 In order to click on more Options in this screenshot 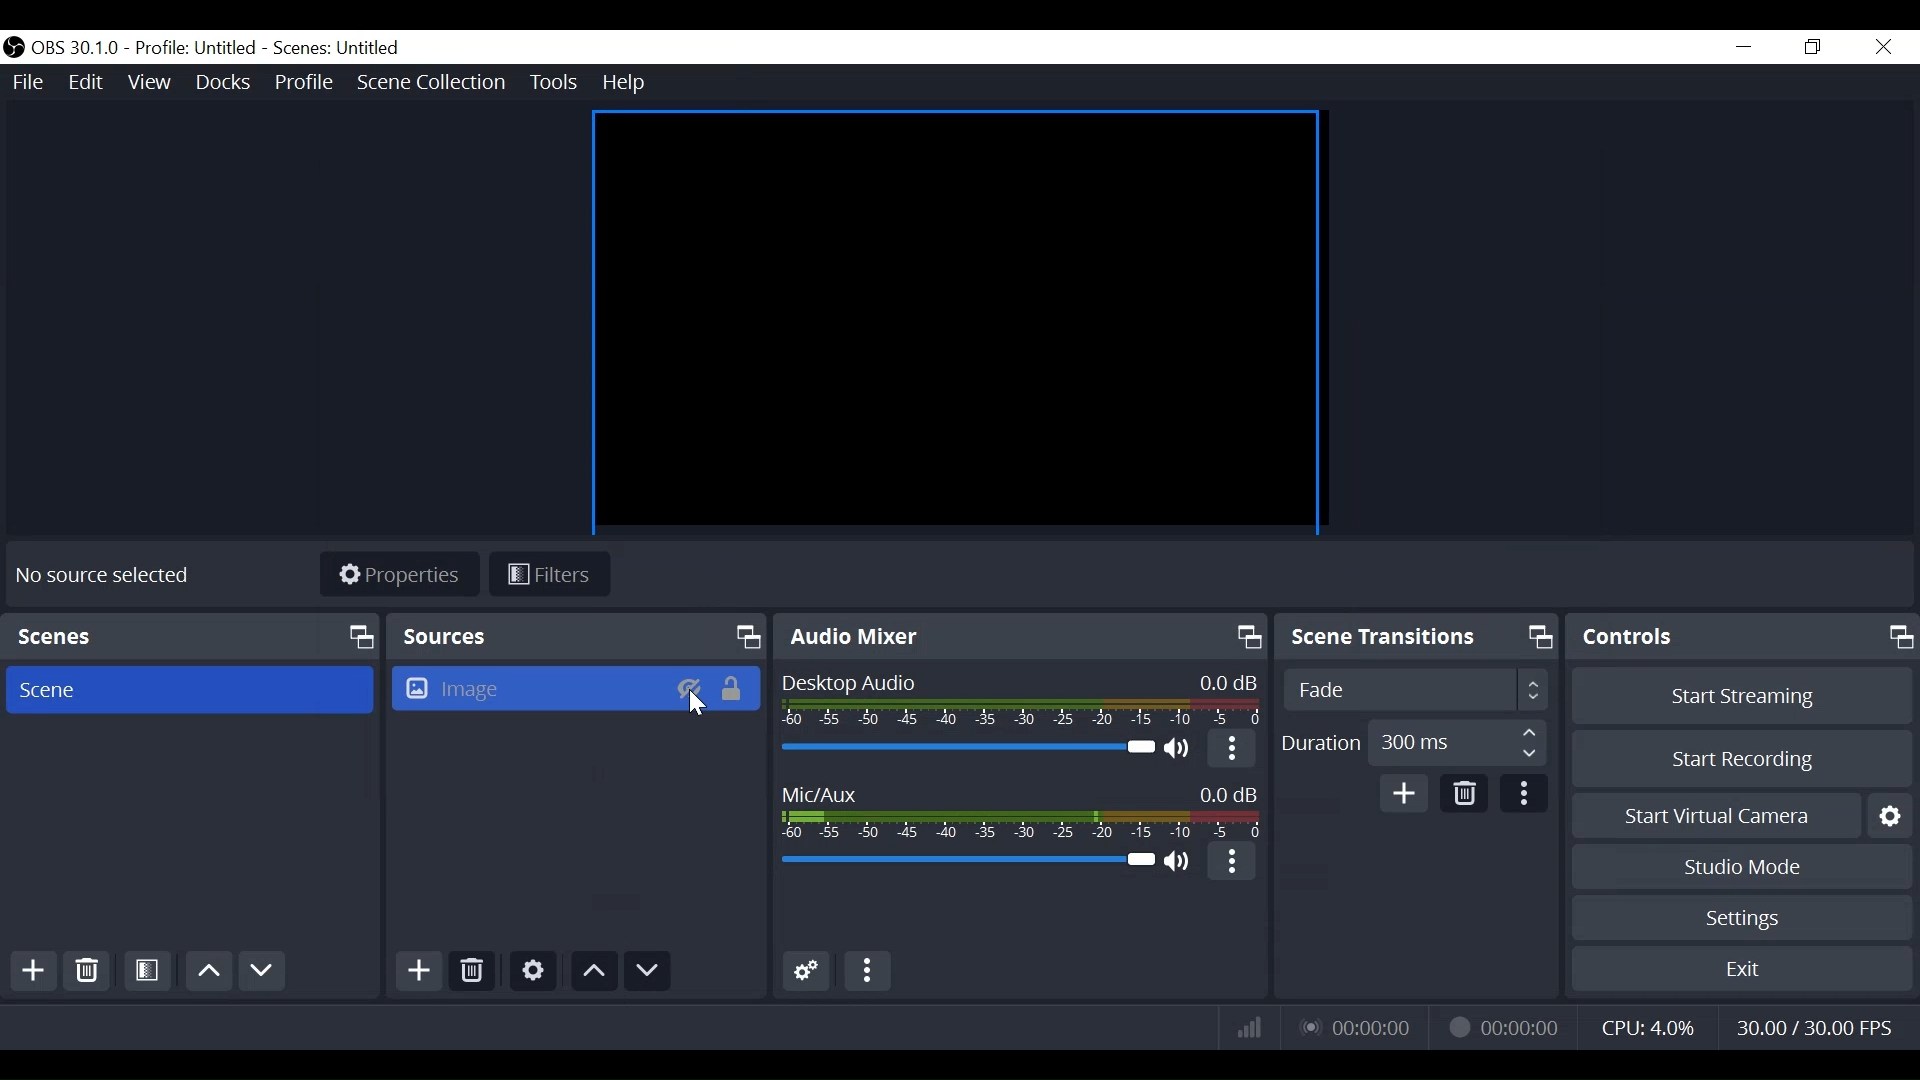, I will do `click(1522, 795)`.